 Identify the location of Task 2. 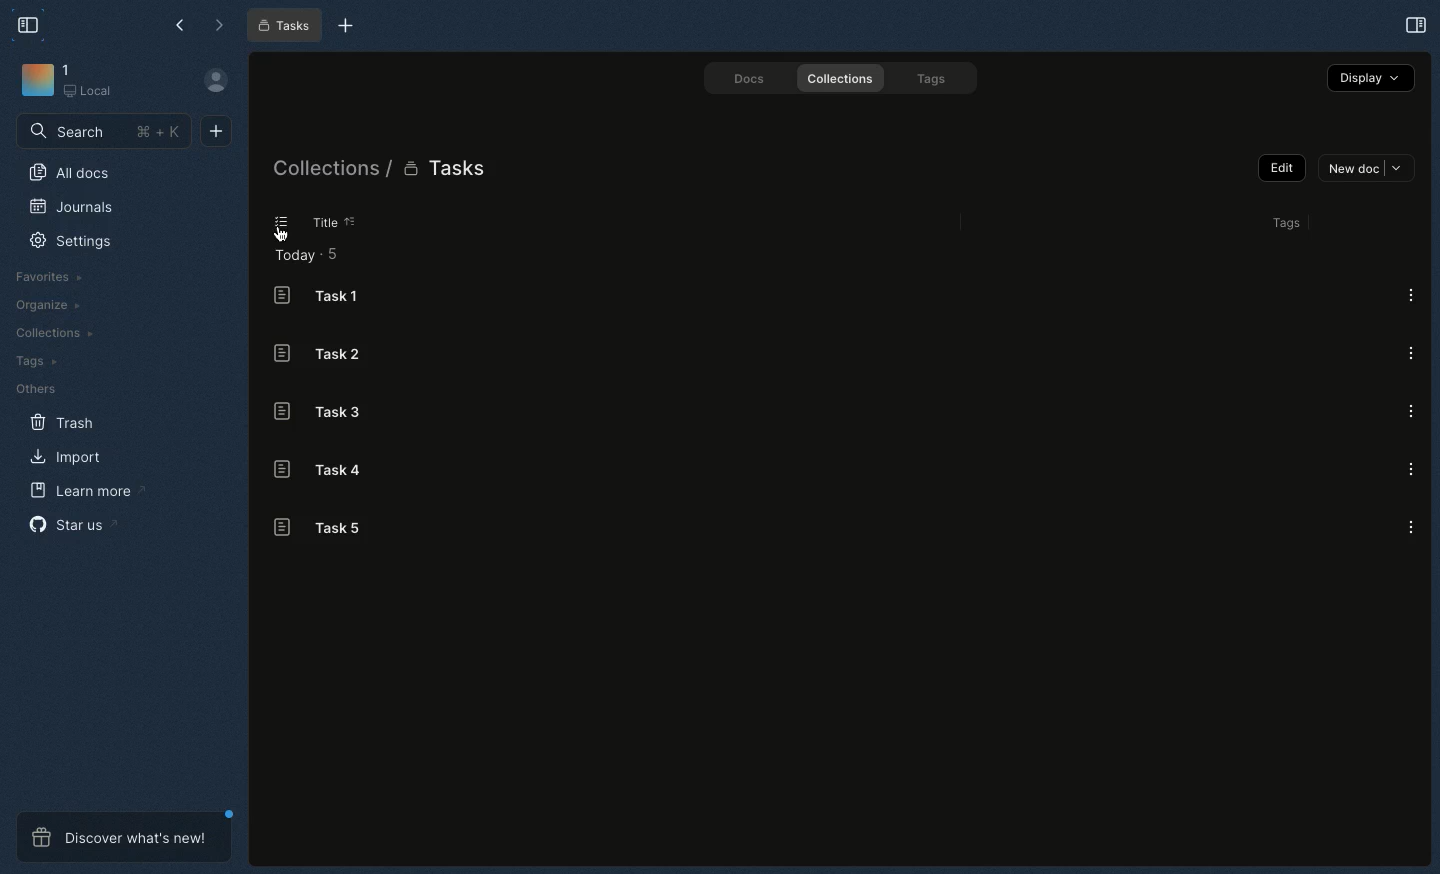
(321, 356).